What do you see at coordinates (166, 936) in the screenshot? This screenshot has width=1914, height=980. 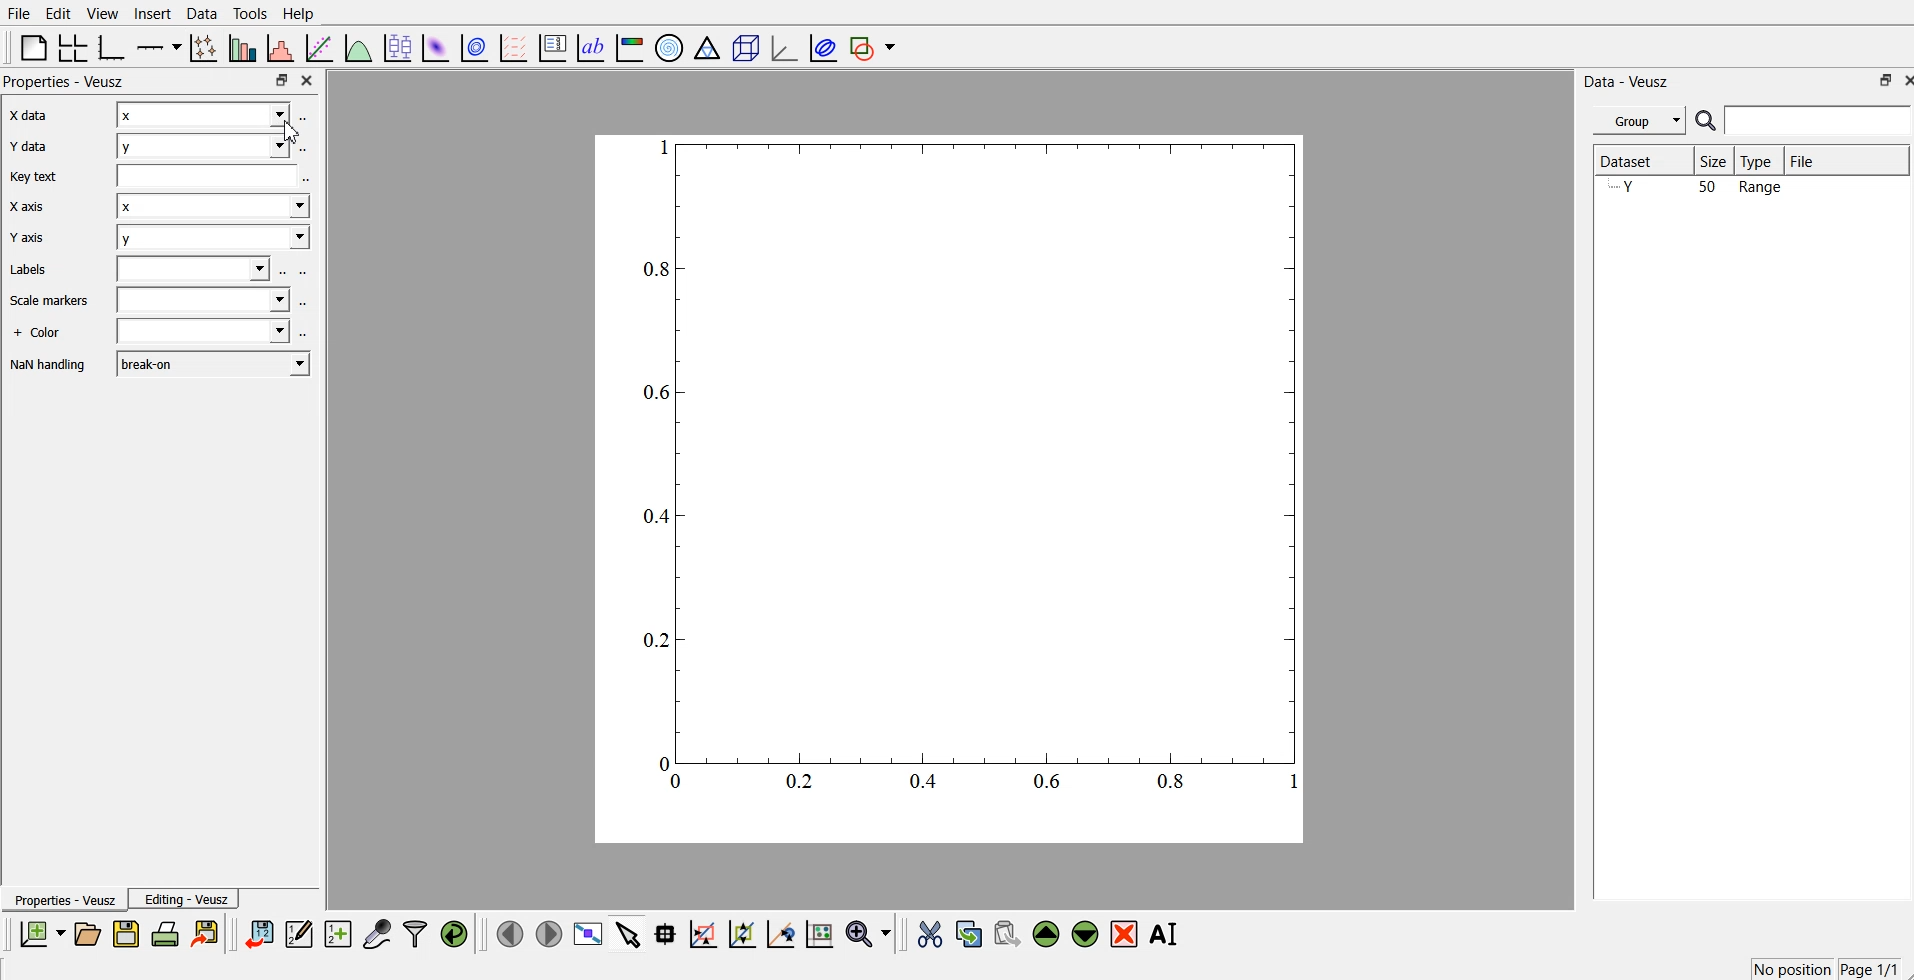 I see `print document` at bounding box center [166, 936].